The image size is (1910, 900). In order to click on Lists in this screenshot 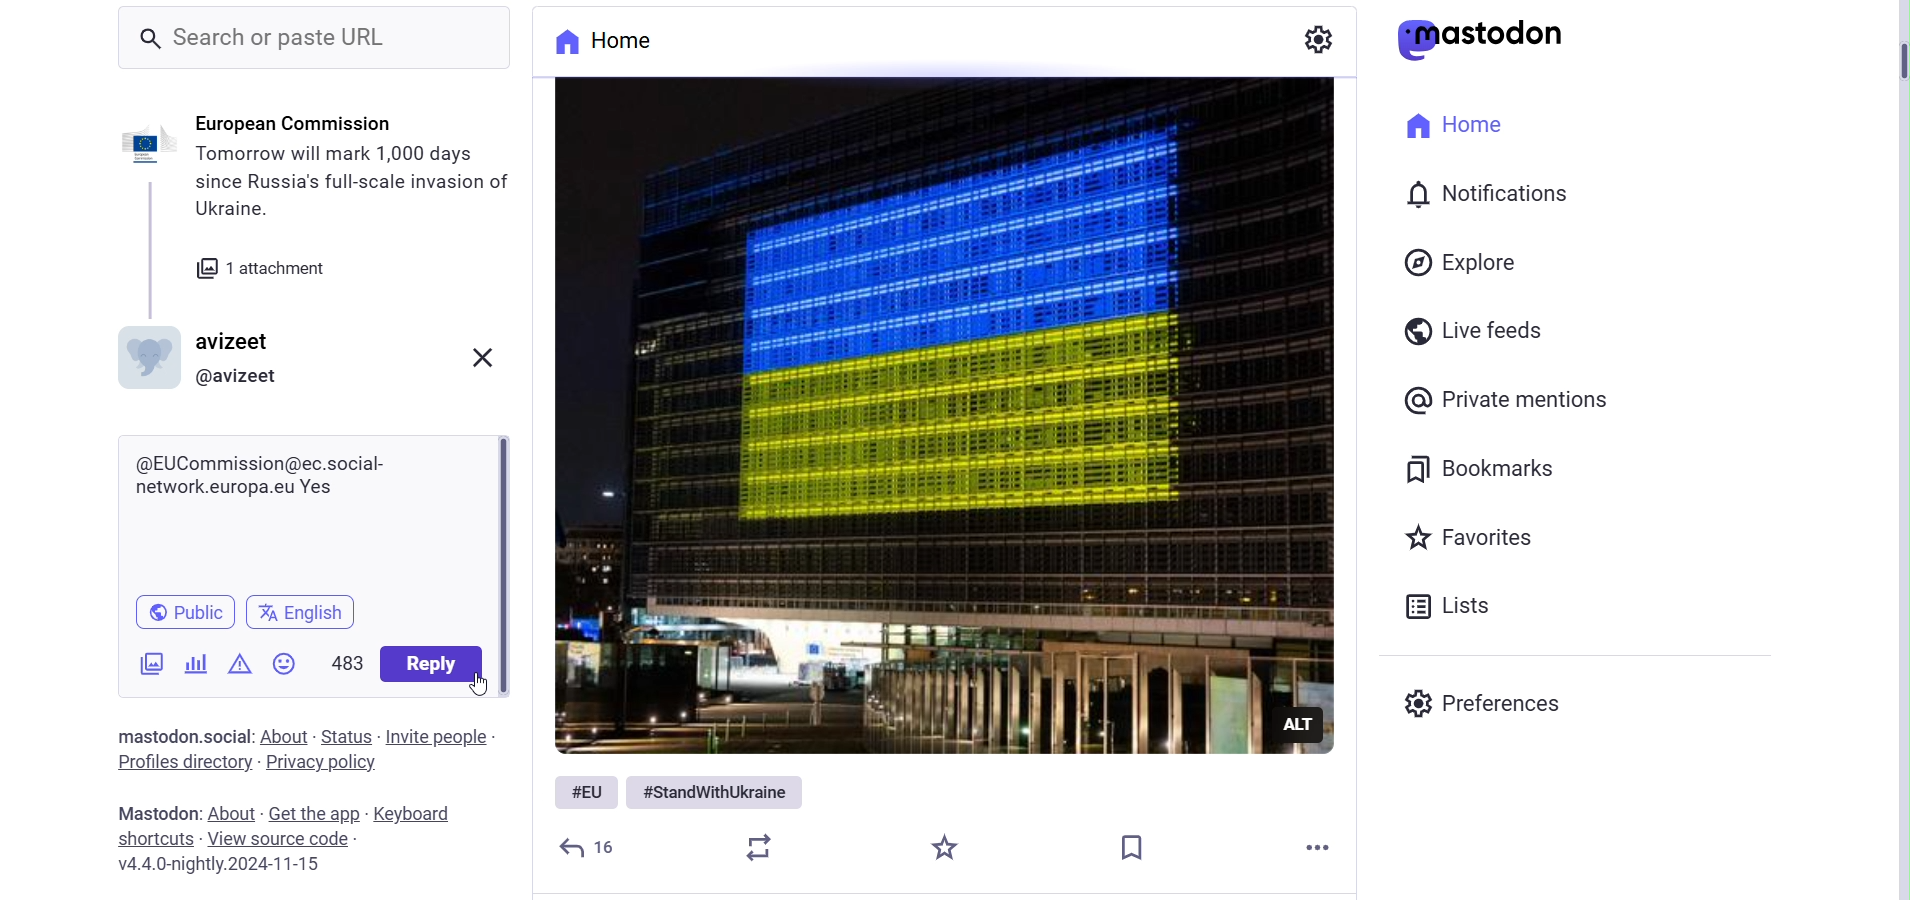, I will do `click(1455, 606)`.